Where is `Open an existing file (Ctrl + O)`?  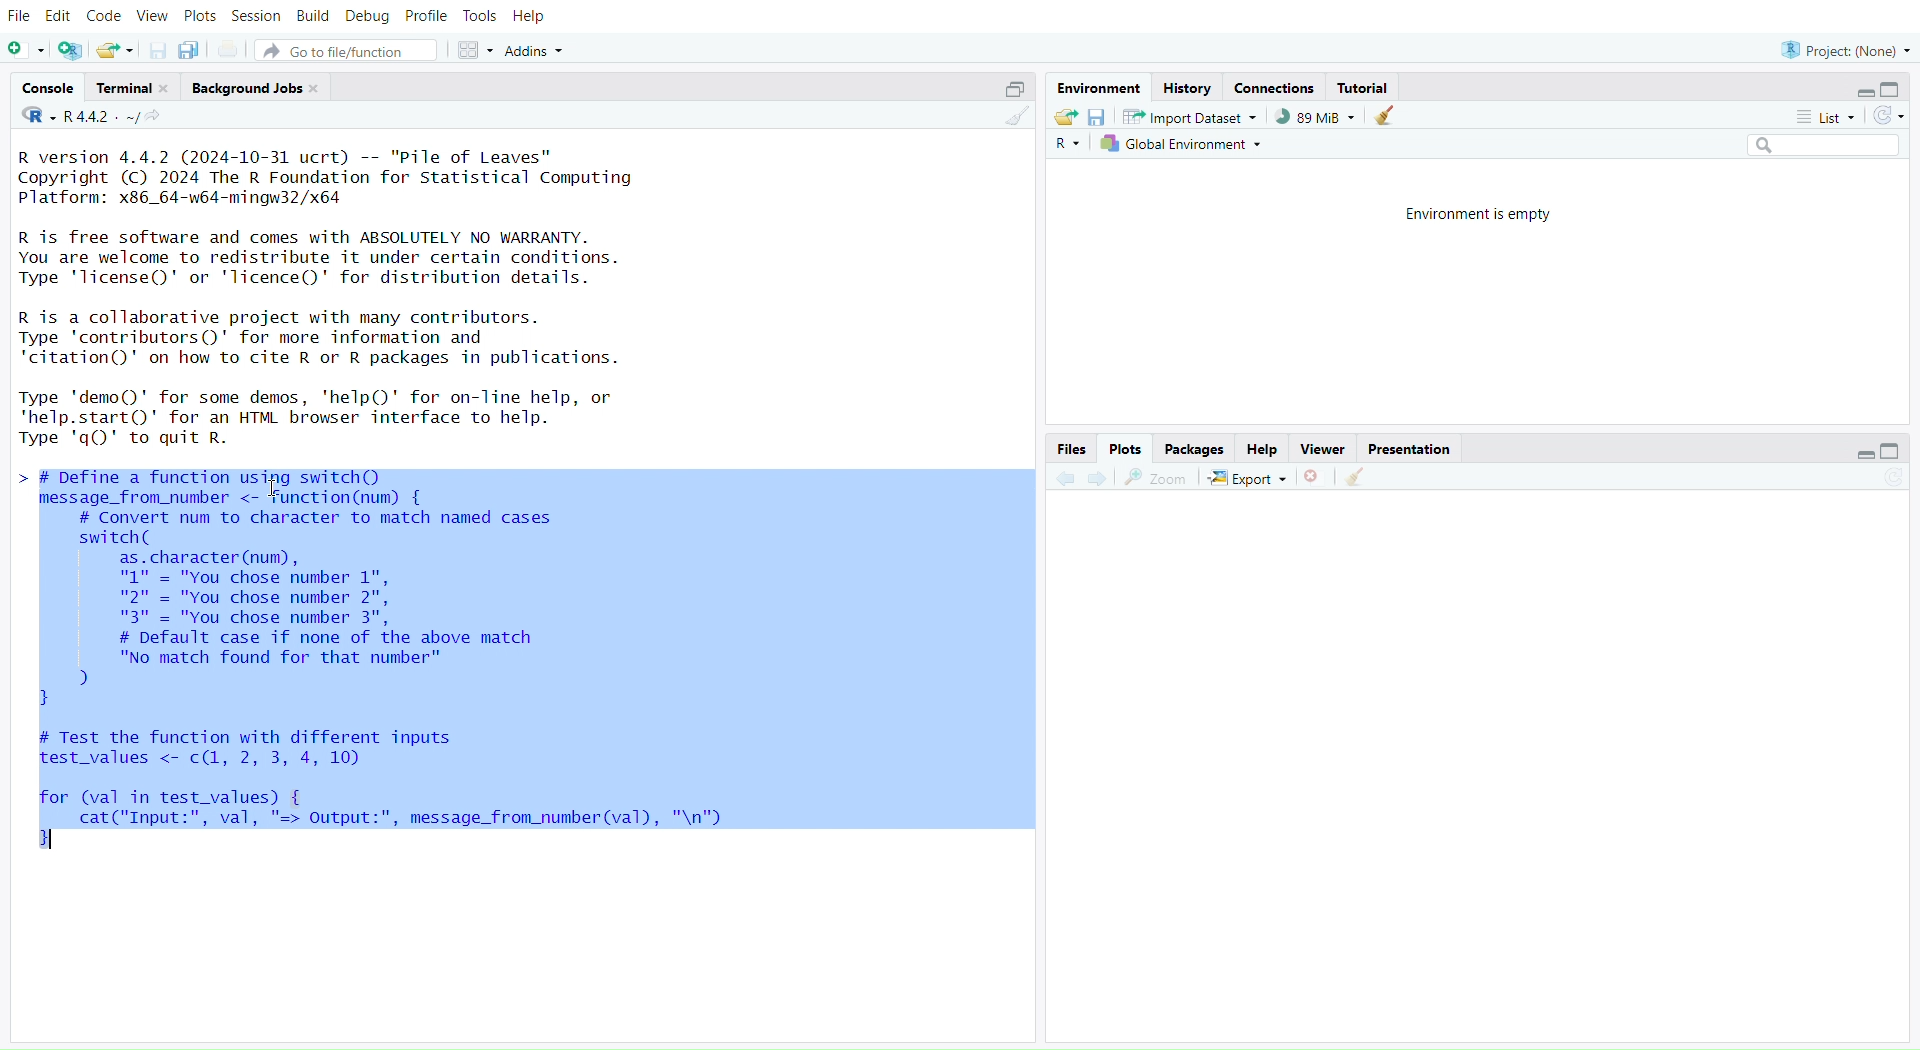 Open an existing file (Ctrl + O) is located at coordinates (114, 50).